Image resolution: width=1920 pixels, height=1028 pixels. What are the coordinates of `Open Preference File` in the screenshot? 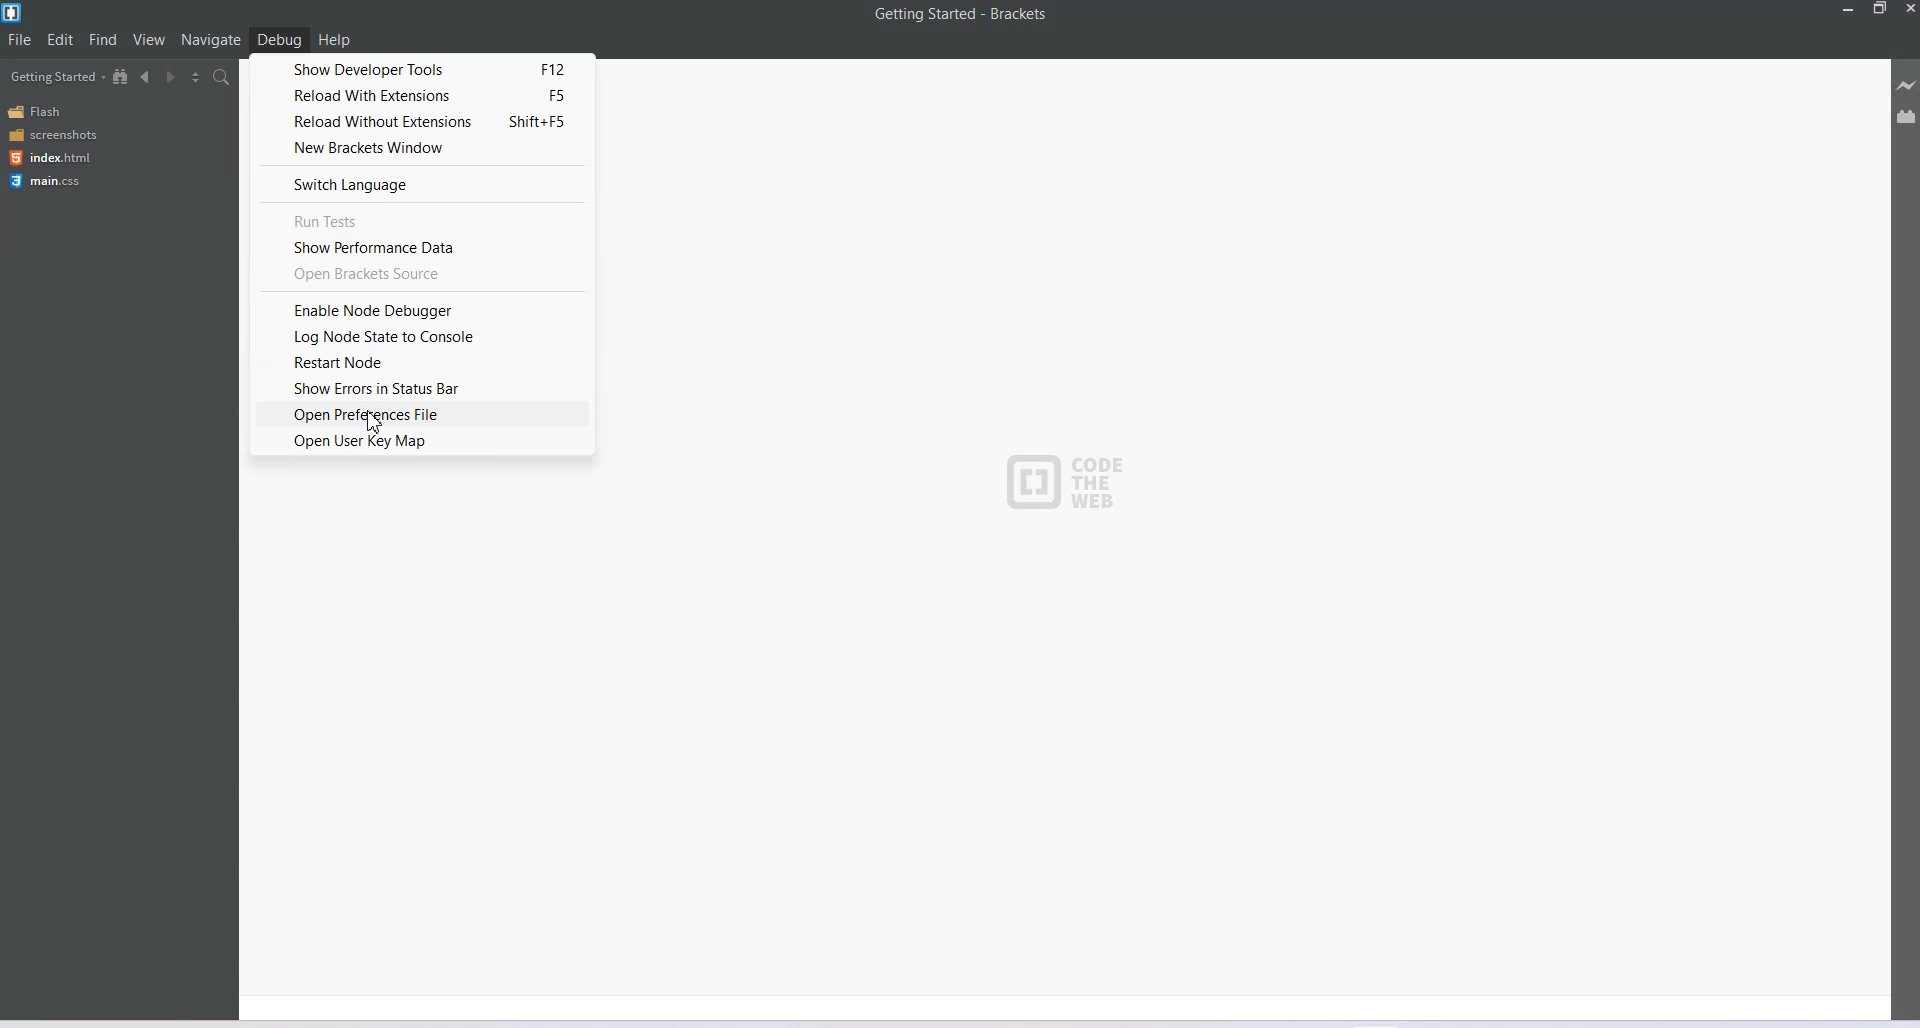 It's located at (422, 414).